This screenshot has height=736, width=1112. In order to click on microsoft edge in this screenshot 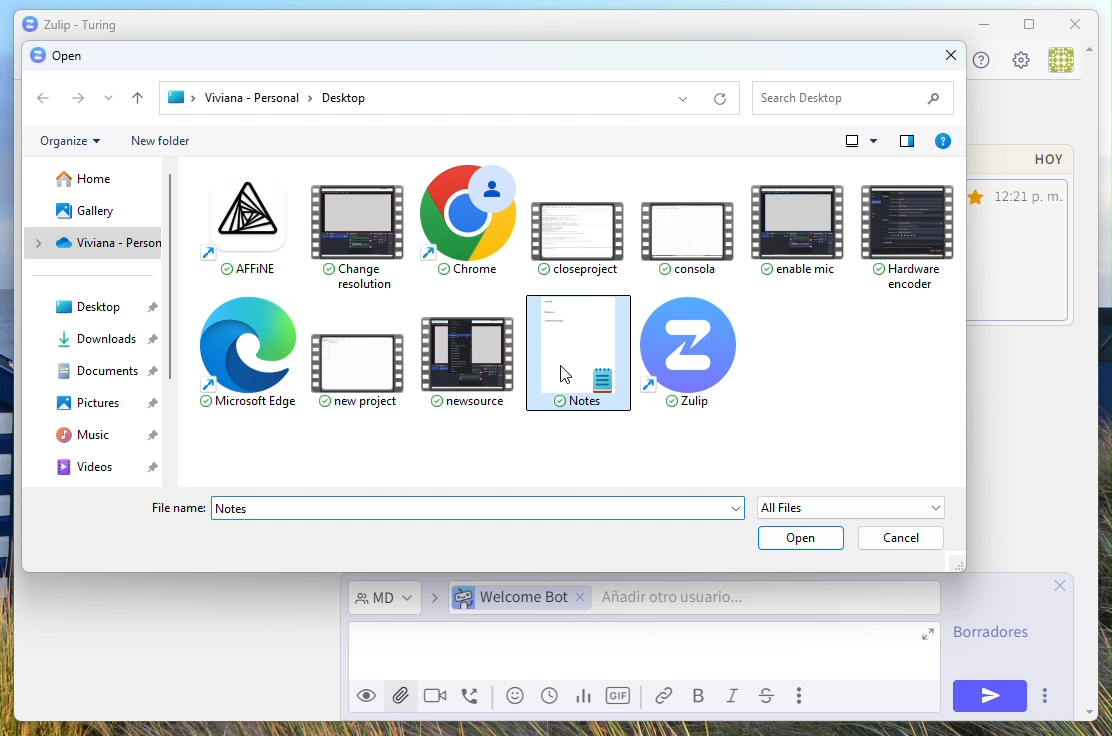, I will do `click(249, 358)`.